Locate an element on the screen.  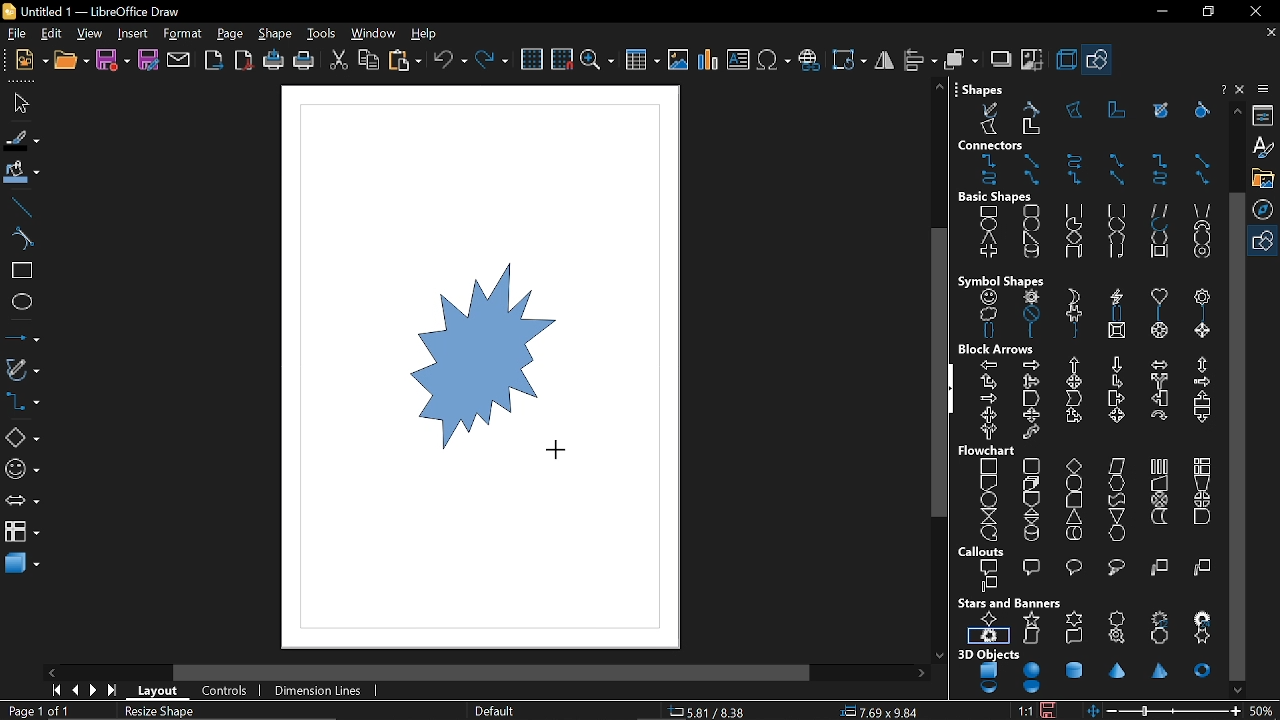
Flip is located at coordinates (883, 61).